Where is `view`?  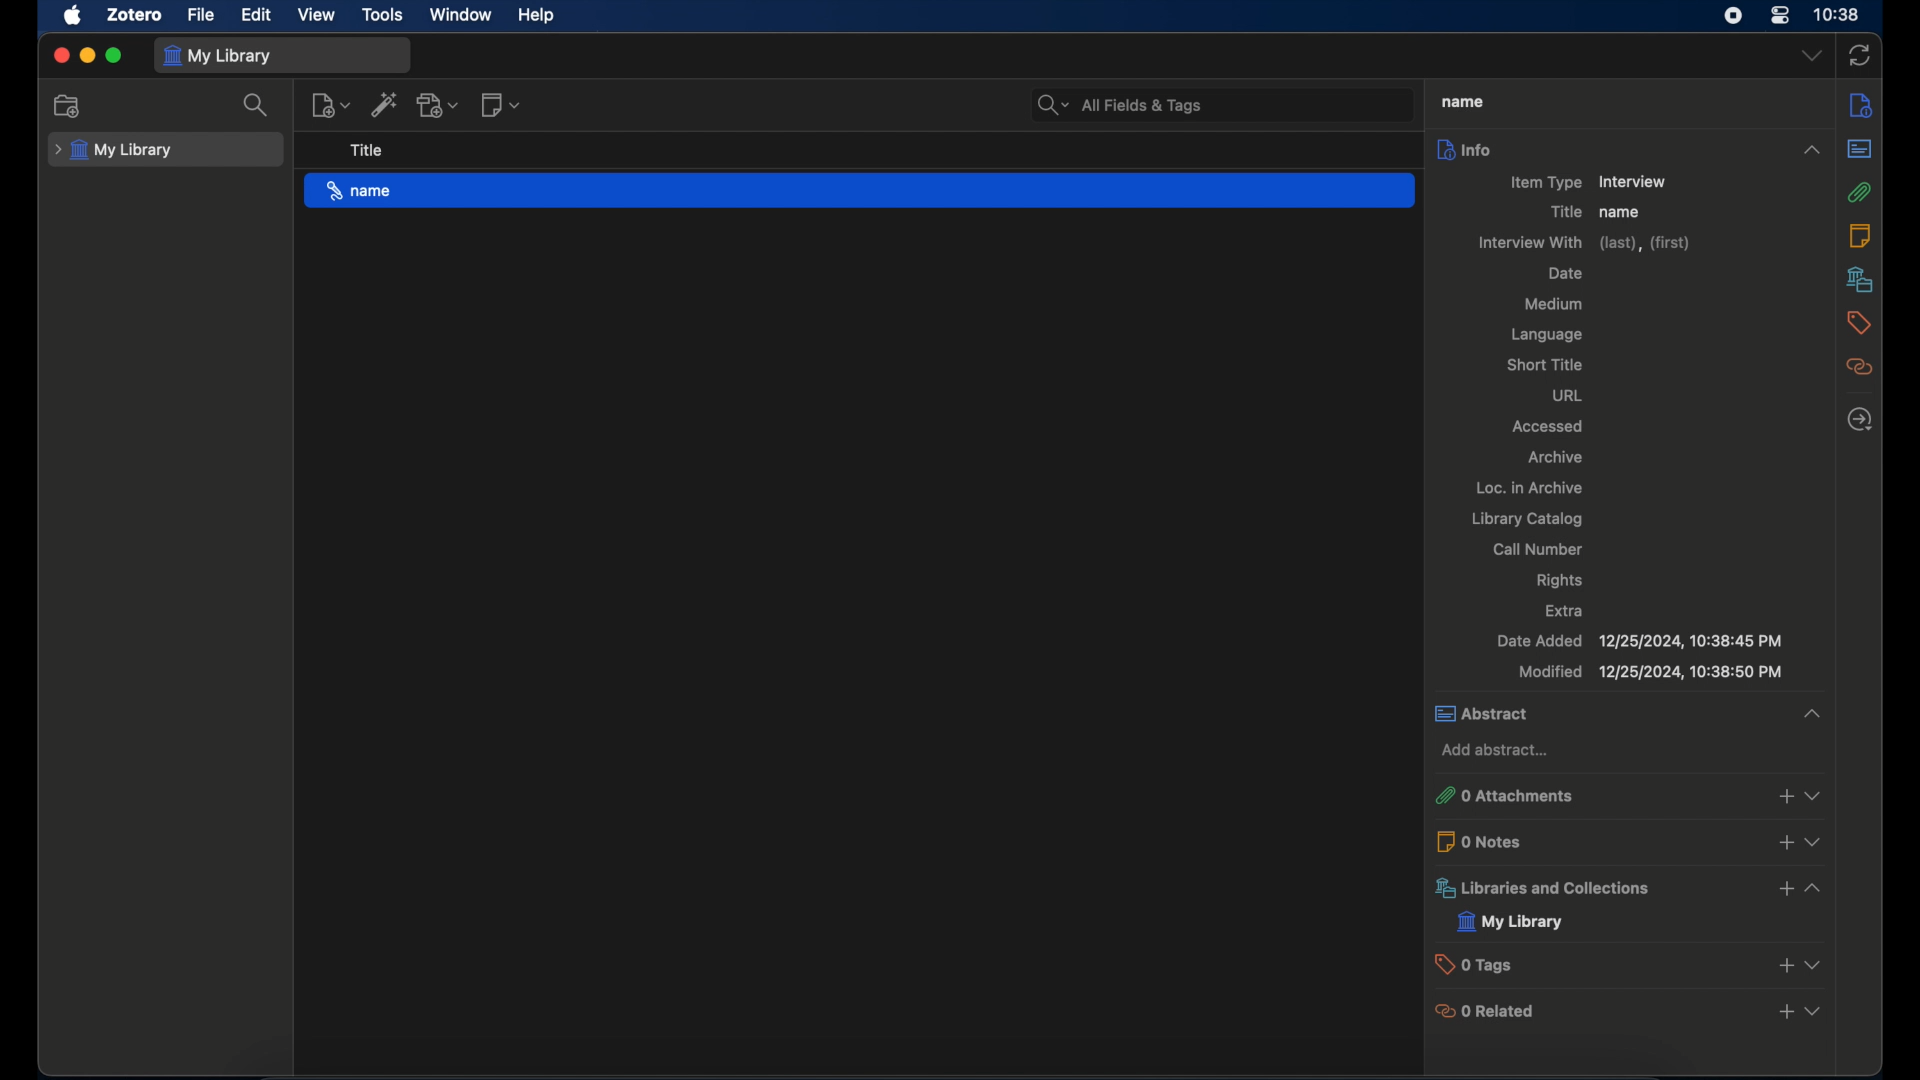
view is located at coordinates (1813, 1011).